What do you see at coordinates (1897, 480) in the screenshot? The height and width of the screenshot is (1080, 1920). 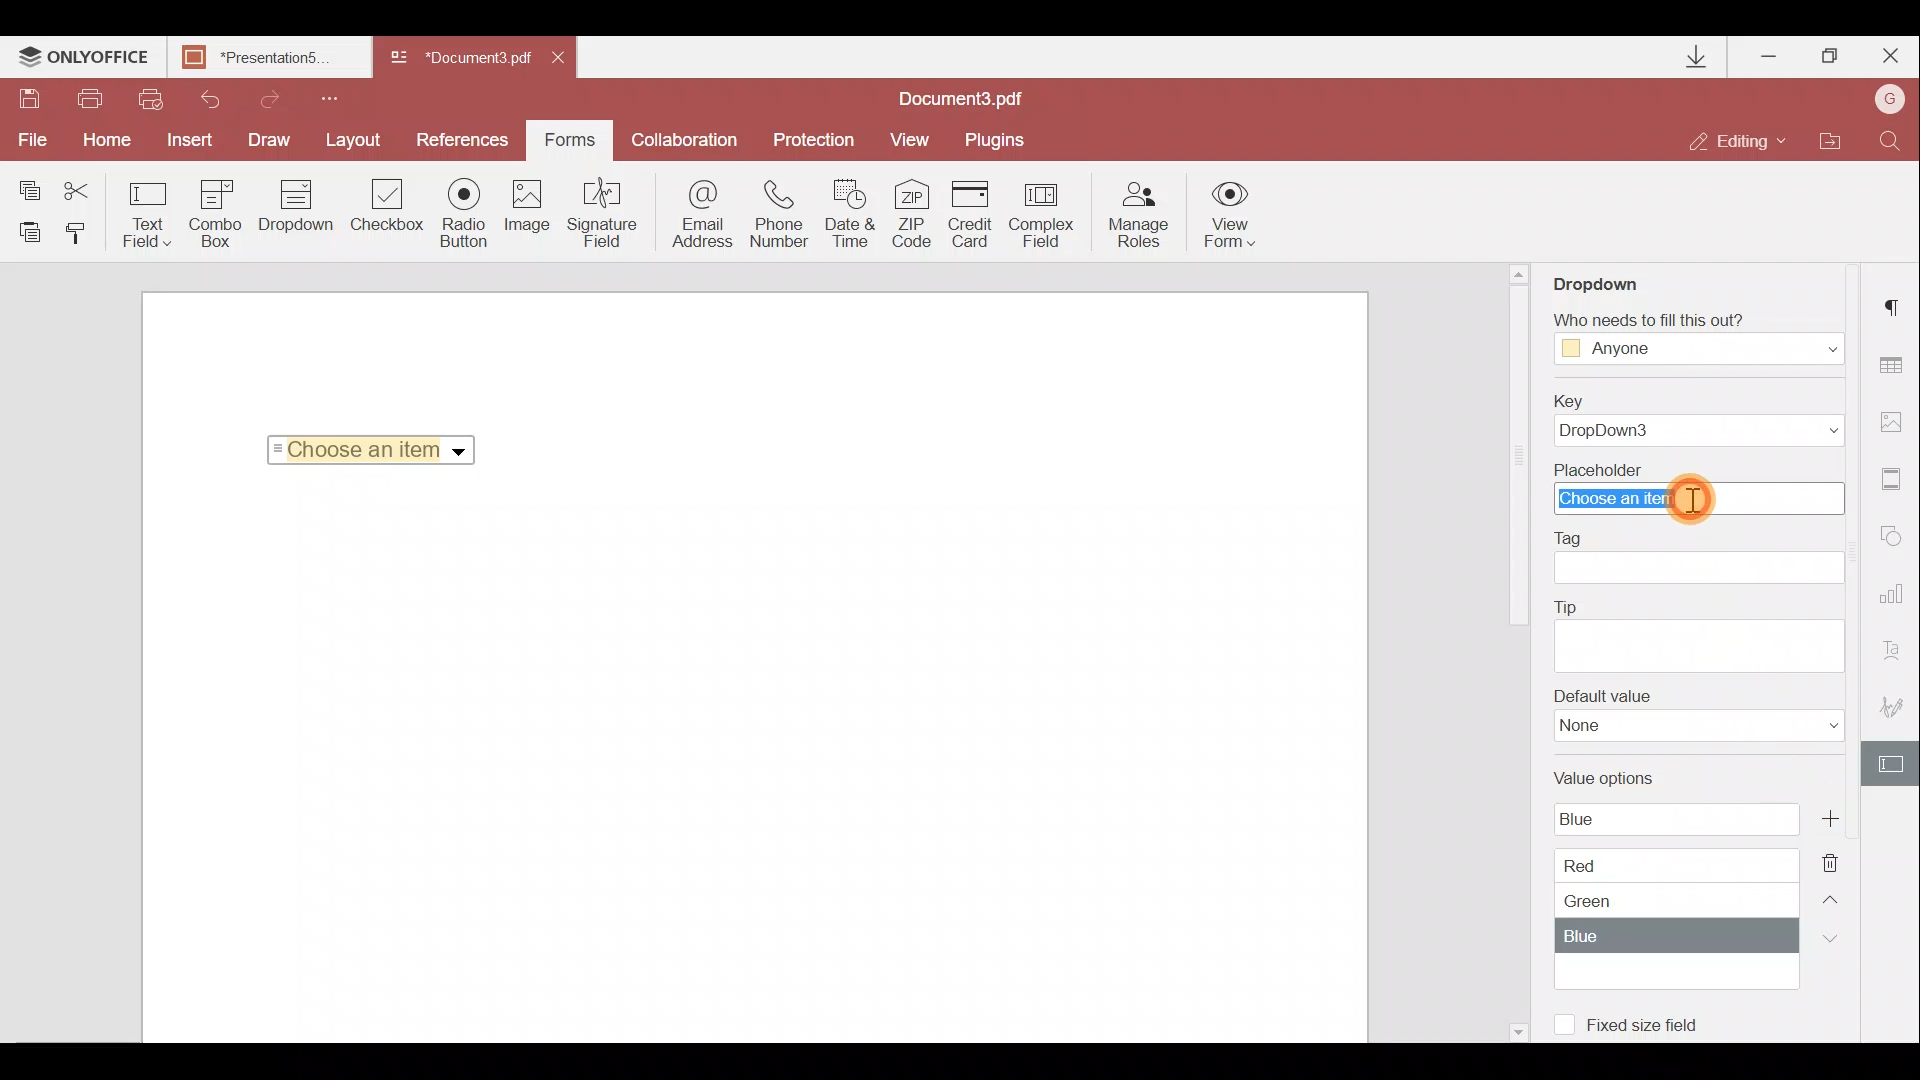 I see `Headers & footers settings` at bounding box center [1897, 480].